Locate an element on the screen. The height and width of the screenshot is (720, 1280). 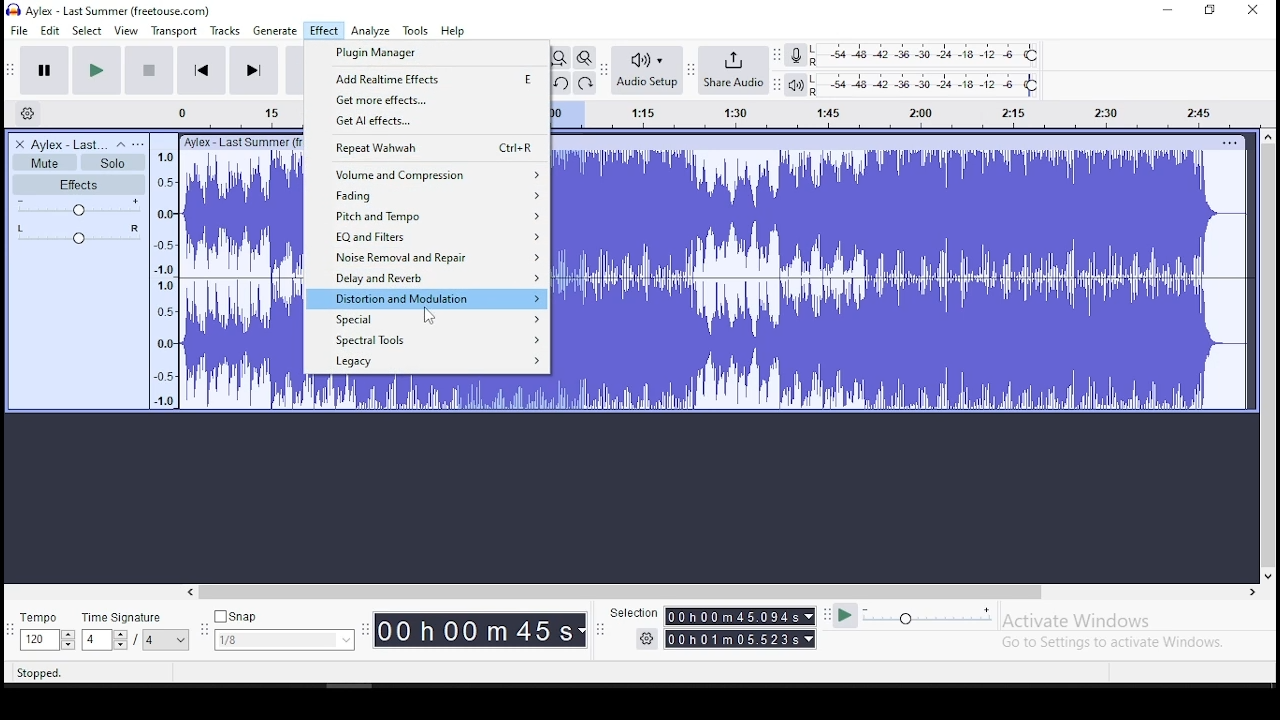
playback level is located at coordinates (934, 83).